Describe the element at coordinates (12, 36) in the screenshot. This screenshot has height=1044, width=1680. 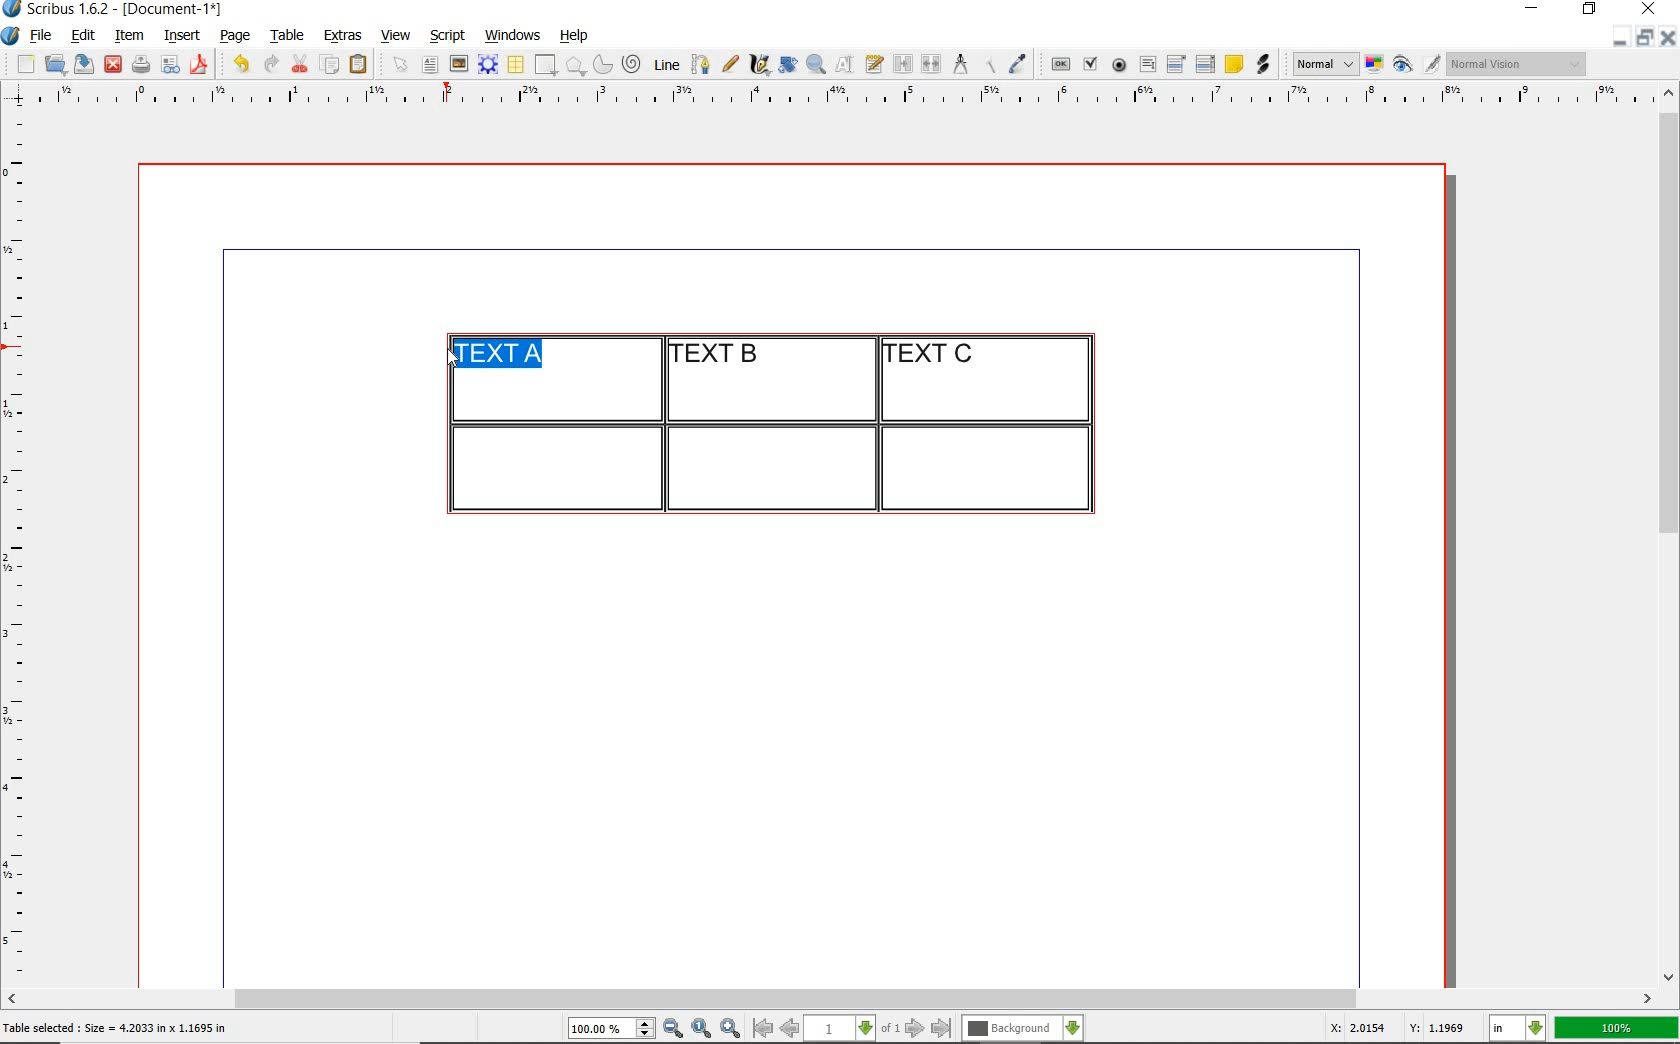
I see `system logo` at that location.